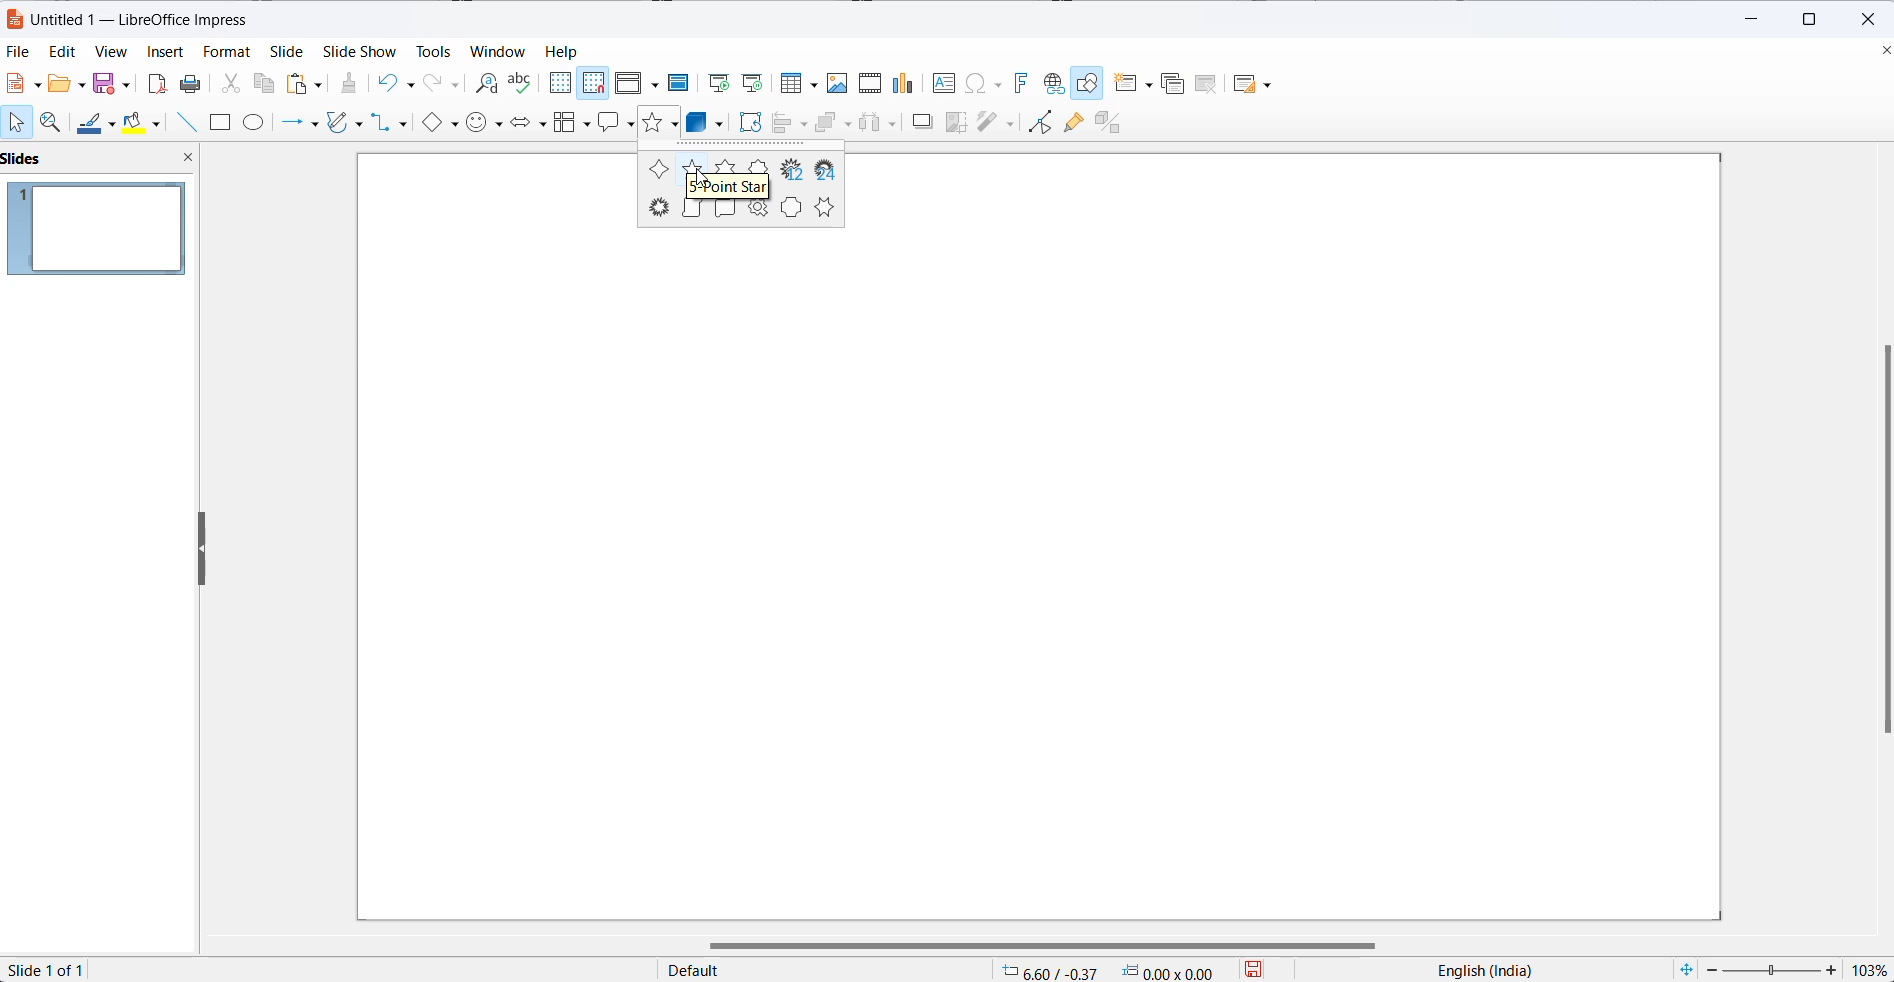  Describe the element at coordinates (1686, 969) in the screenshot. I see `fit slide to current window` at that location.